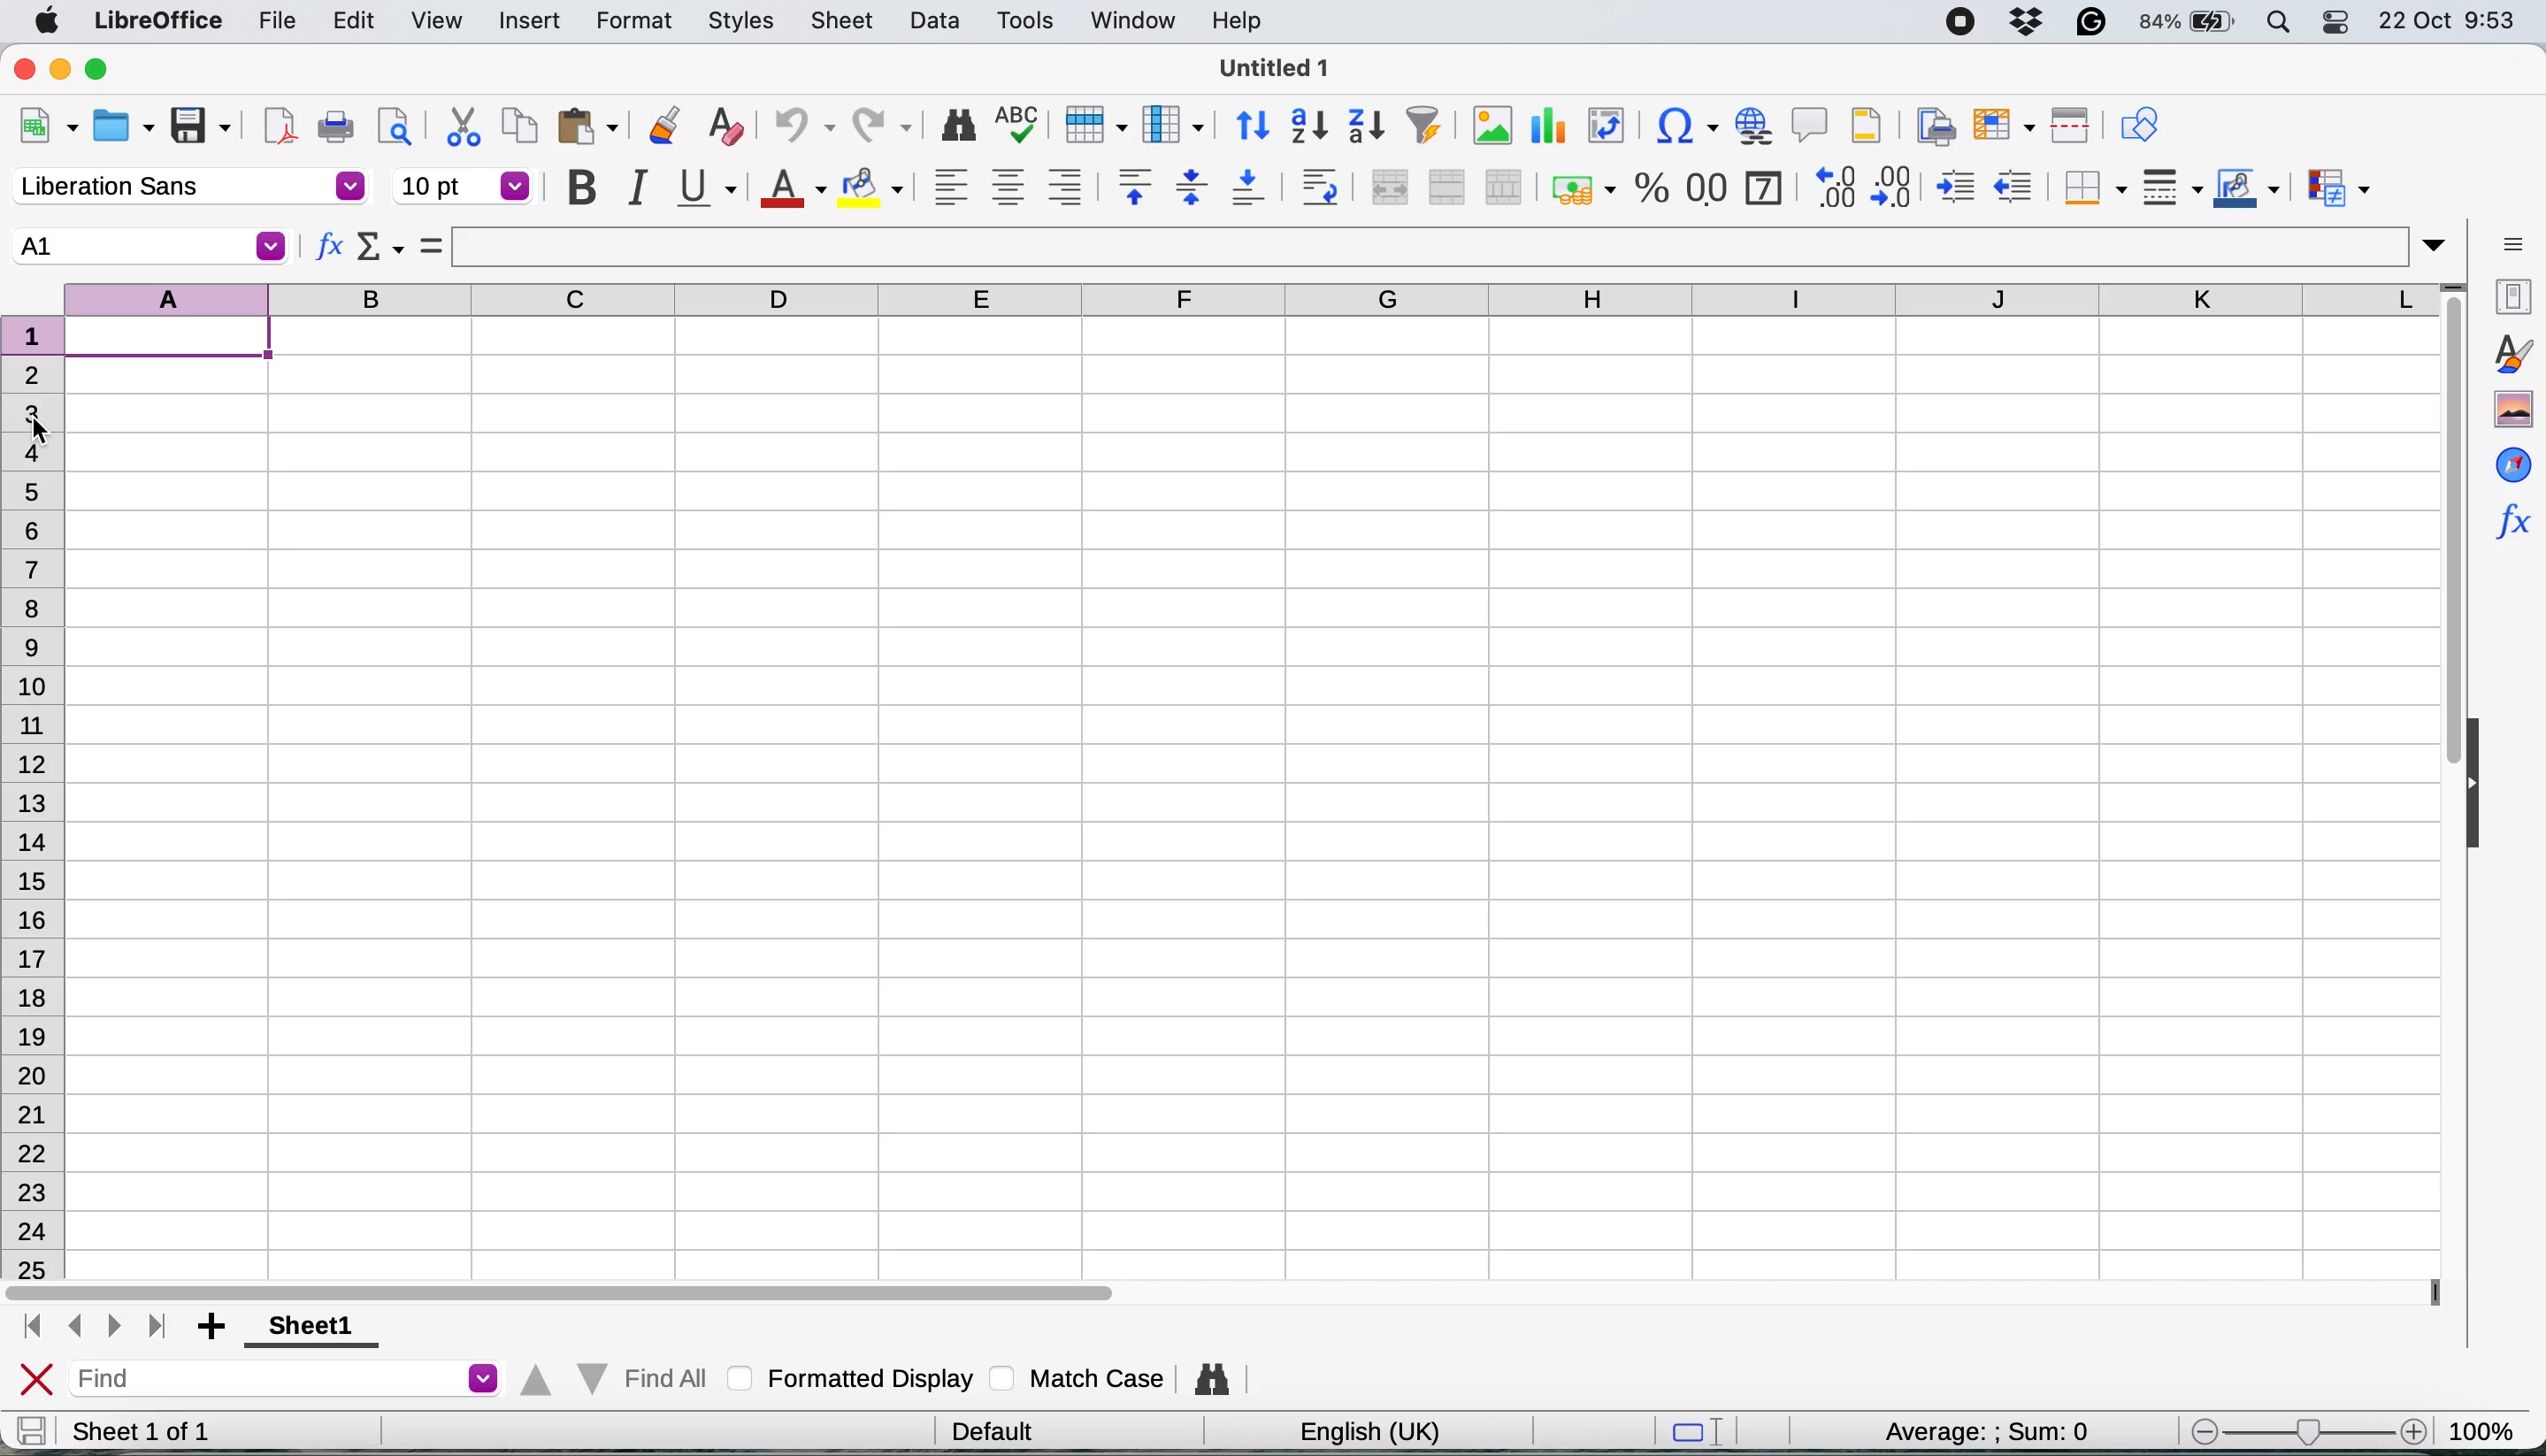 This screenshot has width=2546, height=1456. Describe the element at coordinates (1652, 188) in the screenshot. I see `format as percentage` at that location.